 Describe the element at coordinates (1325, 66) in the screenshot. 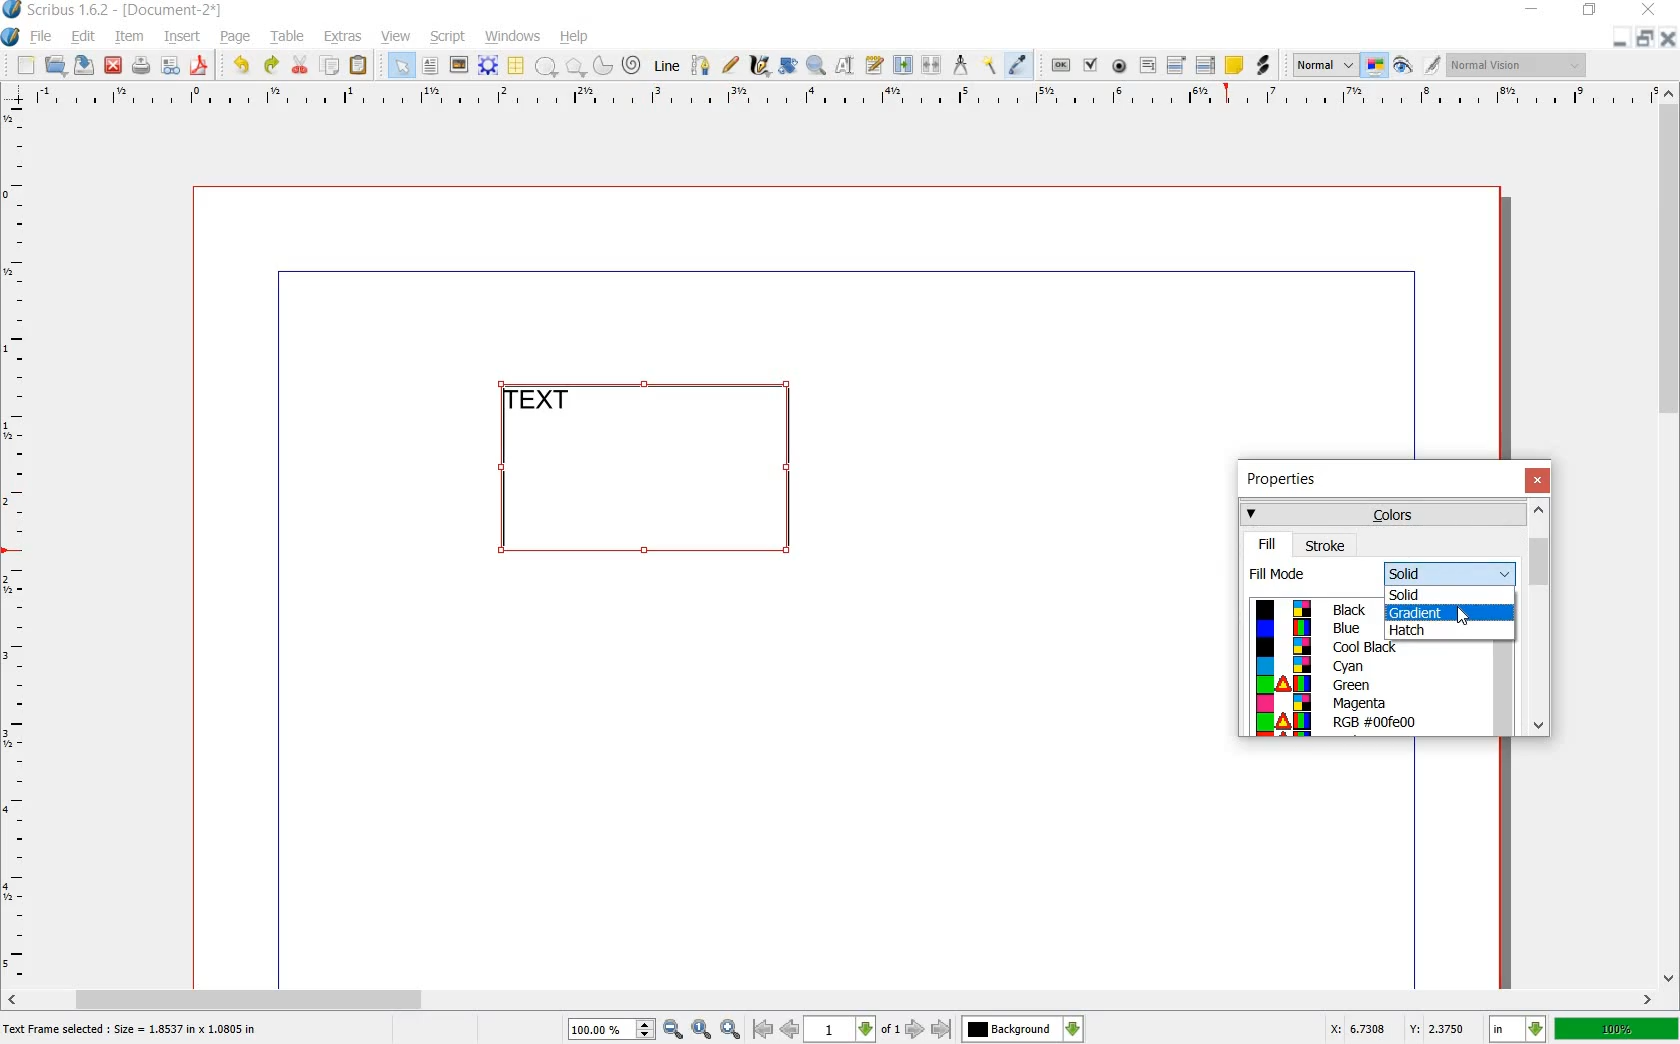

I see `normal` at that location.